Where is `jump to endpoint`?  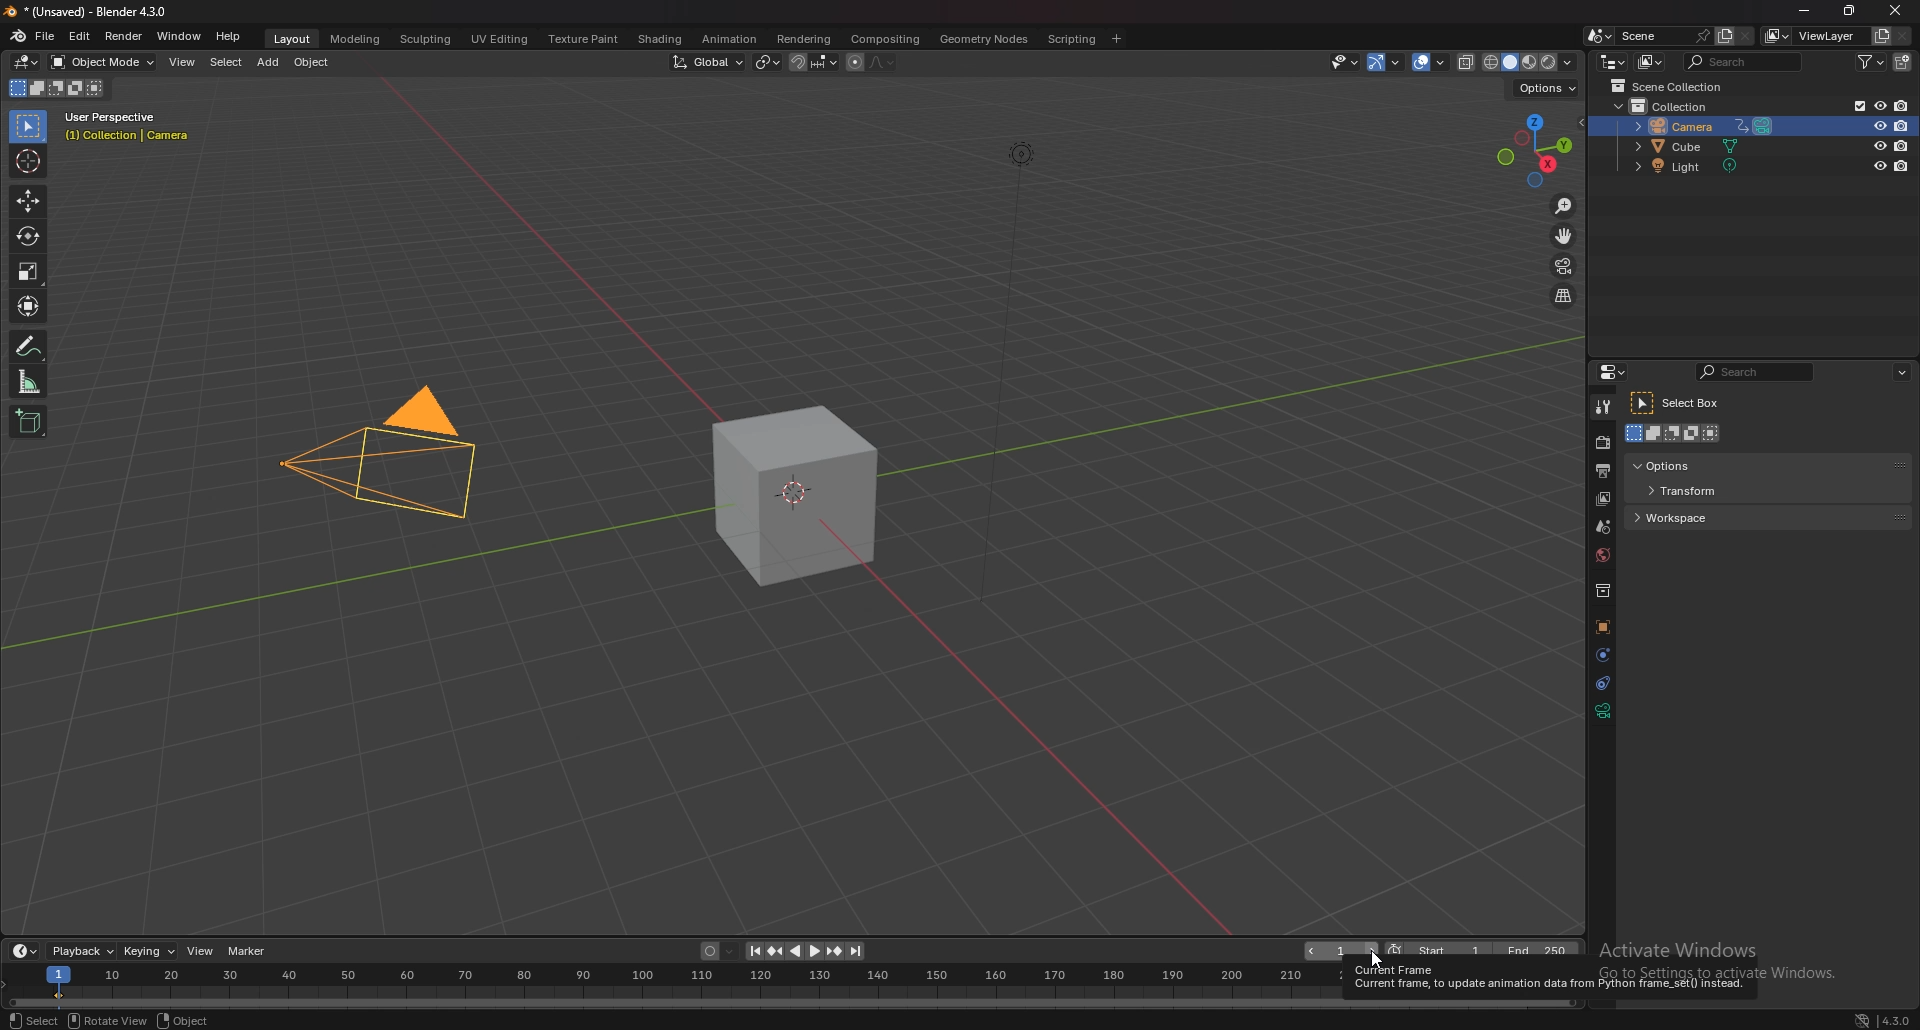
jump to endpoint is located at coordinates (749, 951).